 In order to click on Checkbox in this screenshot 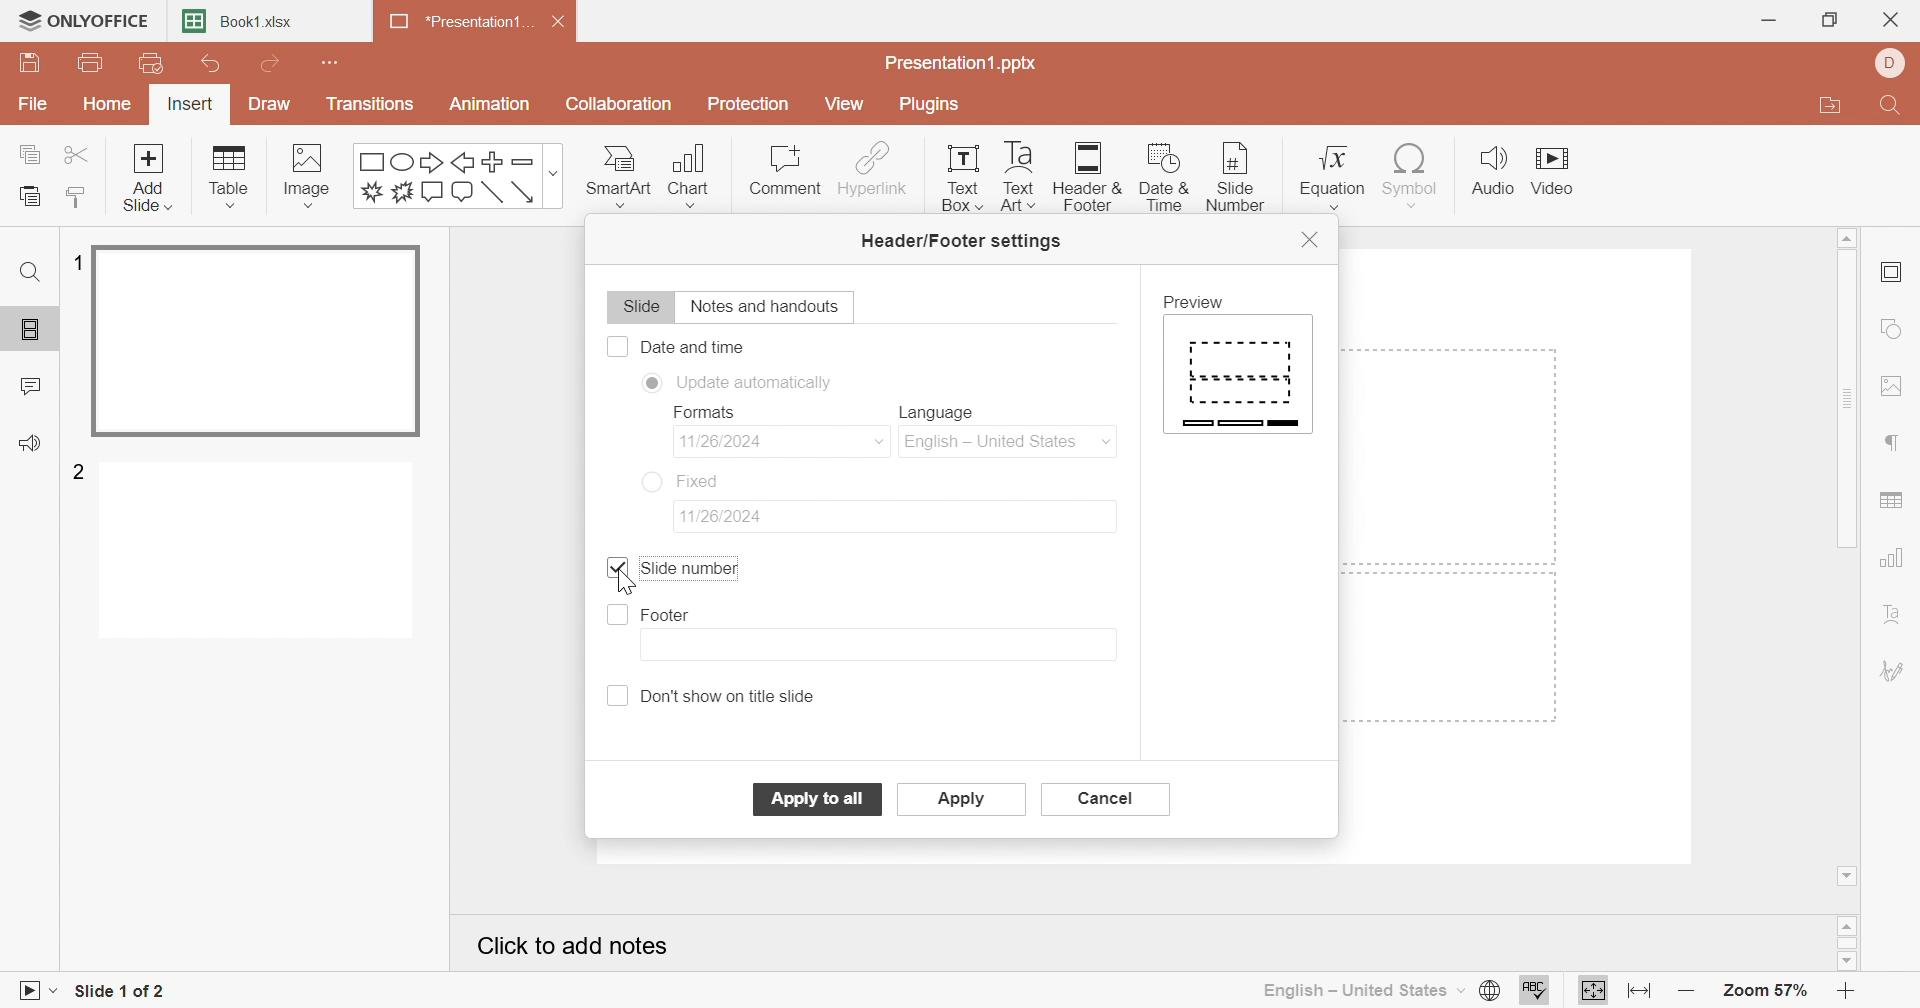, I will do `click(619, 696)`.